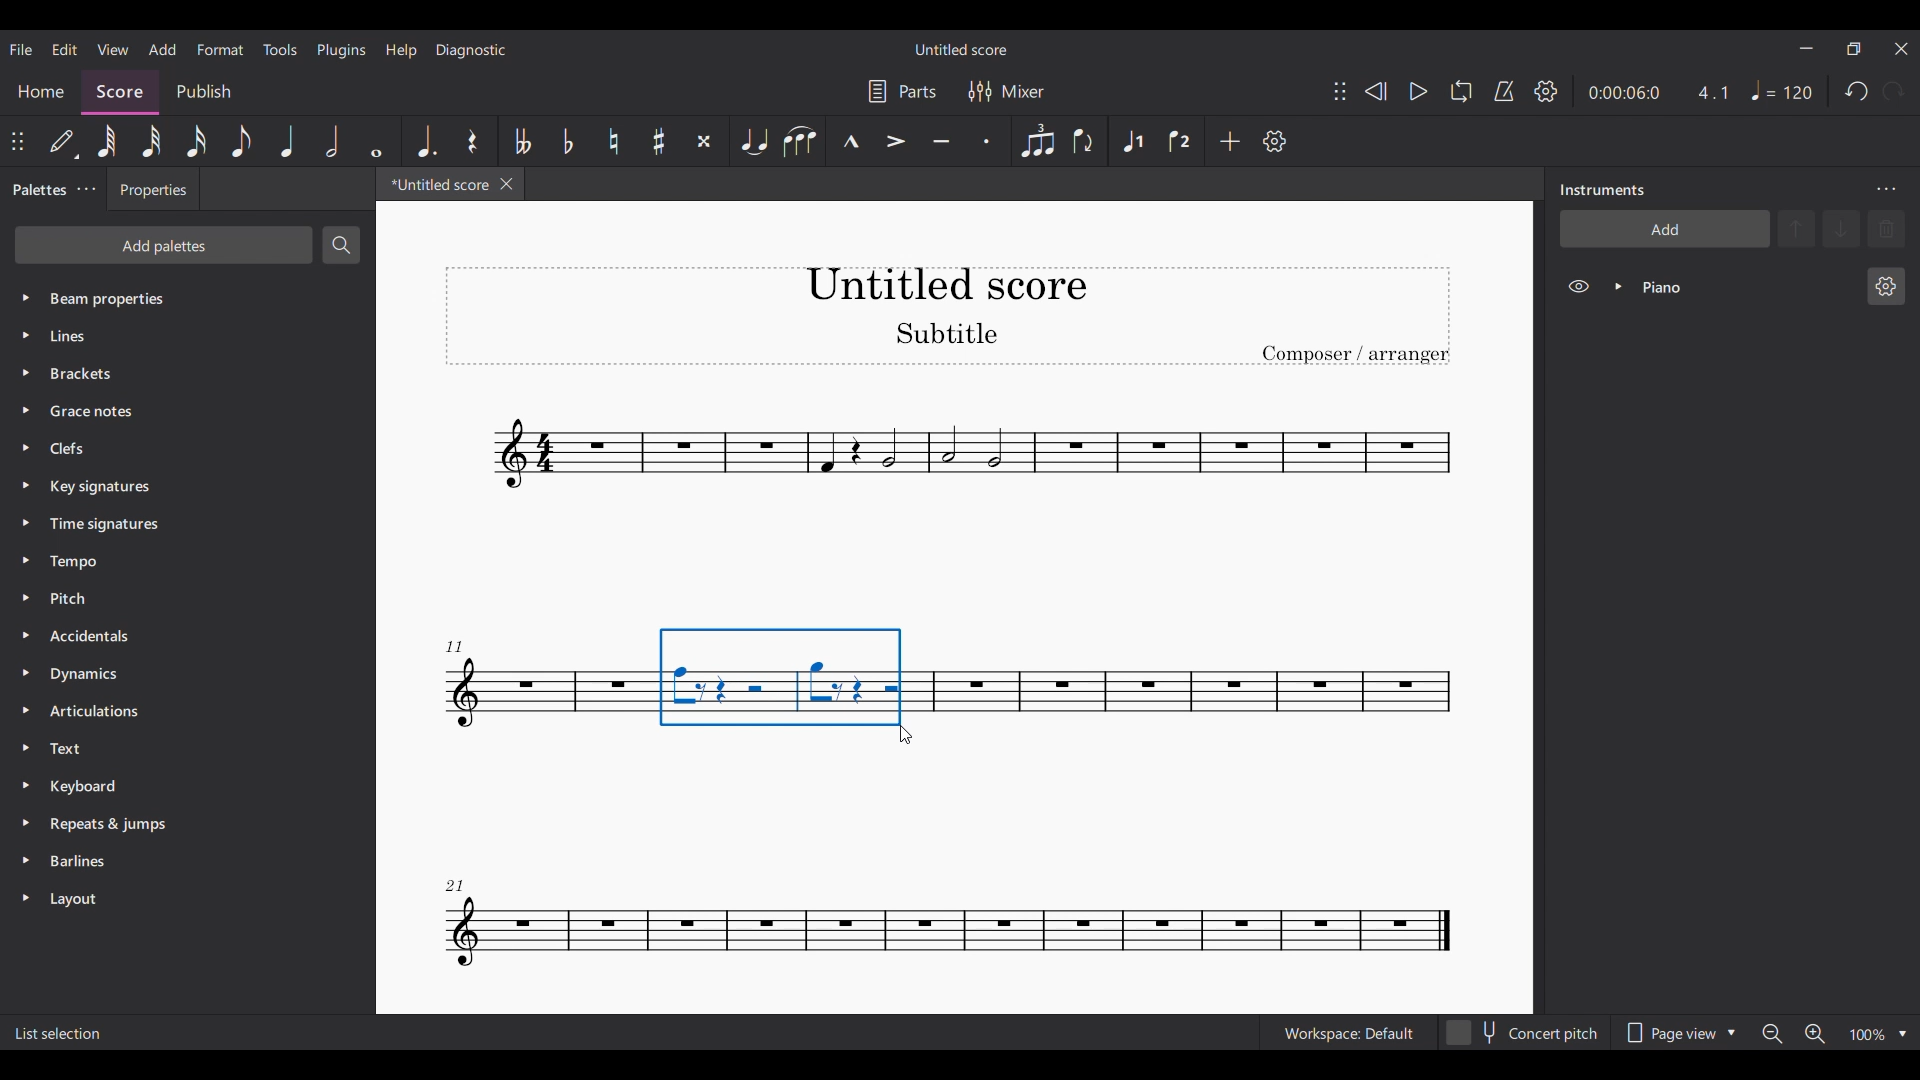 This screenshot has height=1080, width=1920. Describe the element at coordinates (1853, 48) in the screenshot. I see `Show in smaller tab` at that location.